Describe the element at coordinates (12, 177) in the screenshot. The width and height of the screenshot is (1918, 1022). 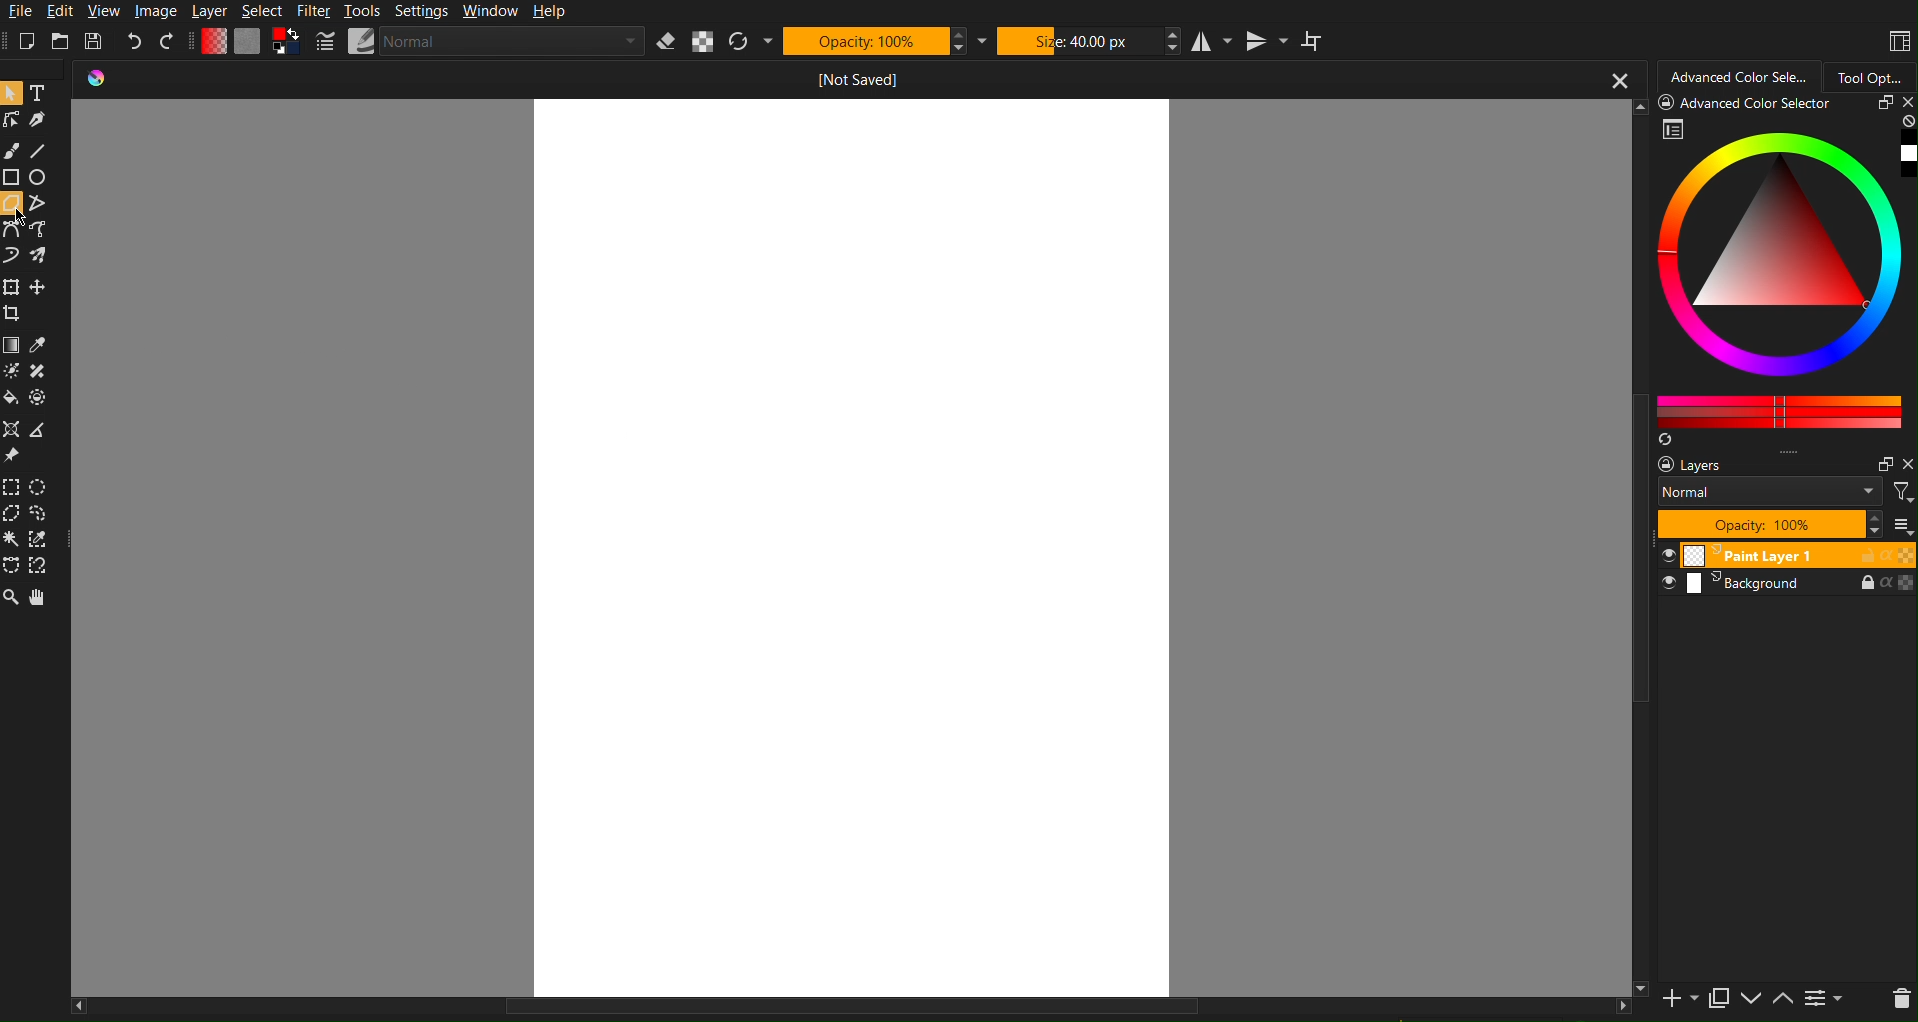
I see `rectangle tool` at that location.